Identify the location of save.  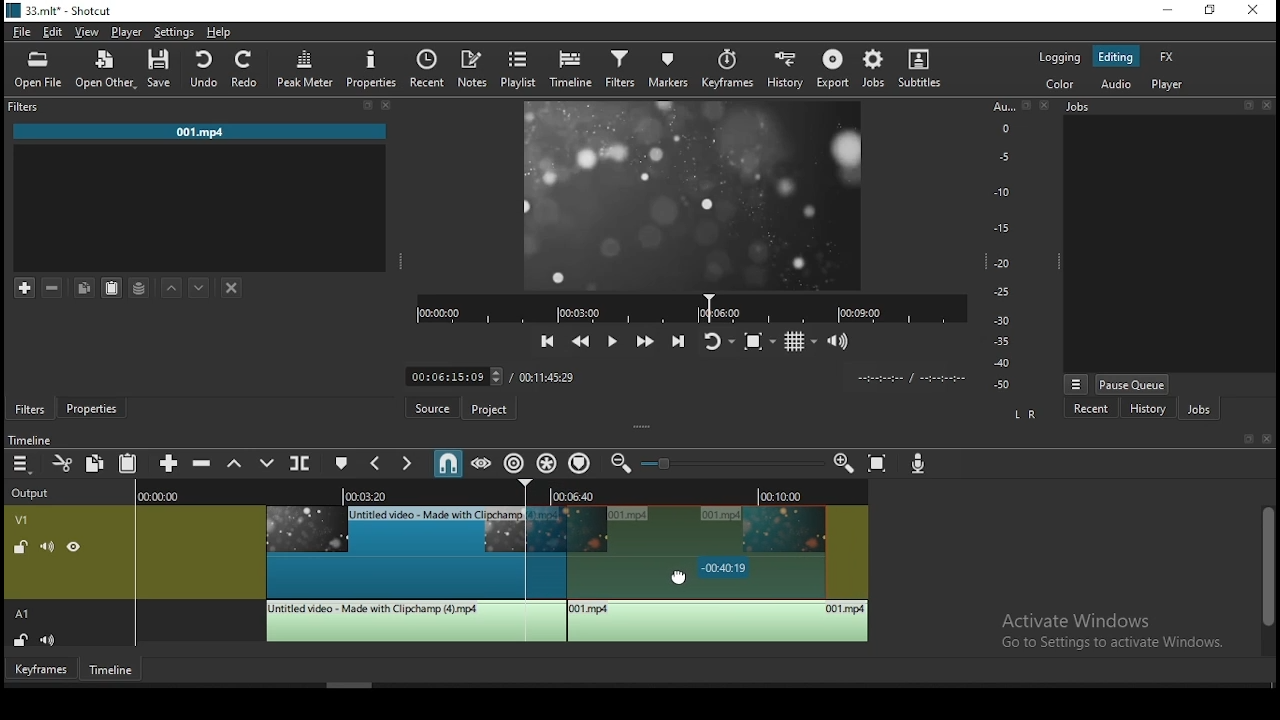
(163, 70).